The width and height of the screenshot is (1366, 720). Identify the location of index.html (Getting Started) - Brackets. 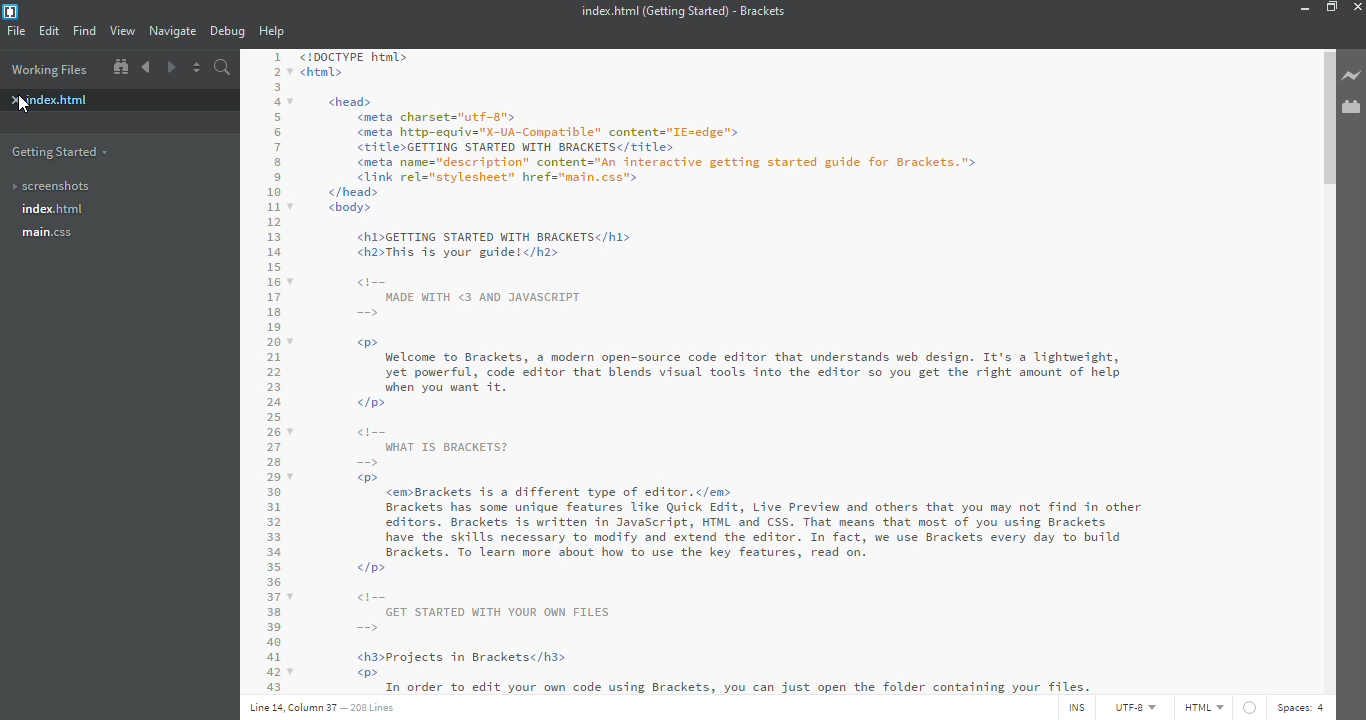
(688, 10).